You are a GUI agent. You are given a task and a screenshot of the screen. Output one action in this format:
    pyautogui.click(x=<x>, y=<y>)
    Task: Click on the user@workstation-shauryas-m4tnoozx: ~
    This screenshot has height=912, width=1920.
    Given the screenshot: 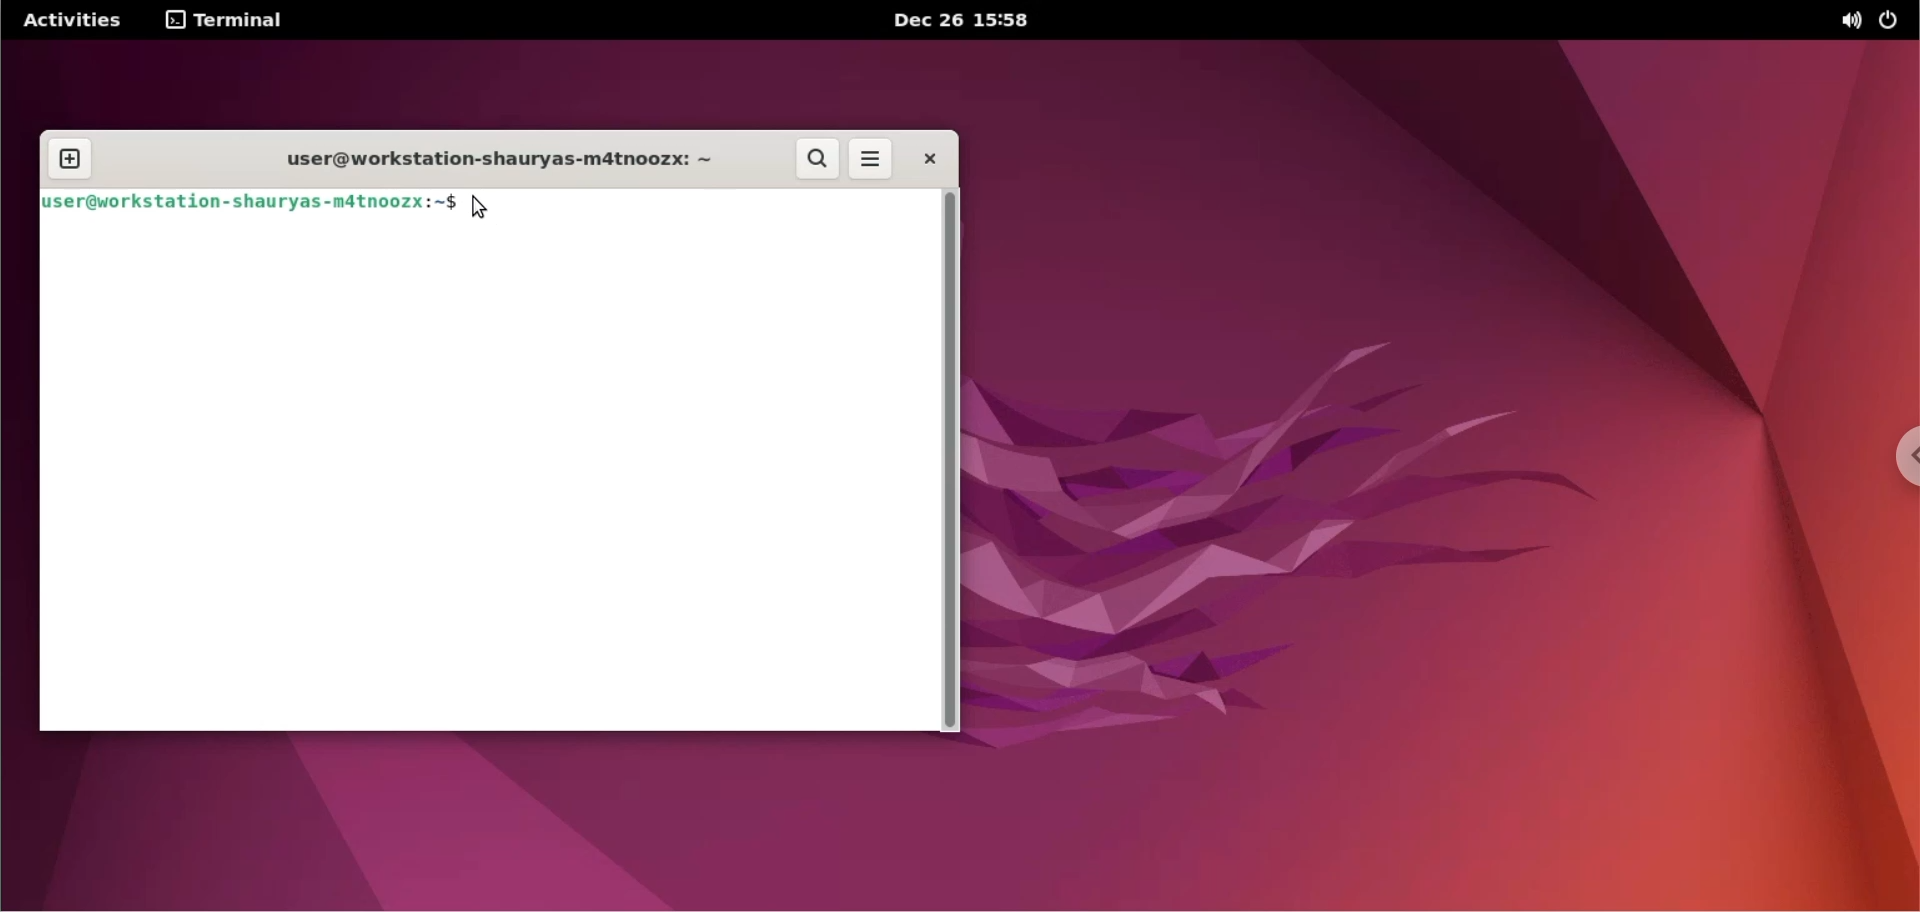 What is the action you would take?
    pyautogui.click(x=495, y=159)
    